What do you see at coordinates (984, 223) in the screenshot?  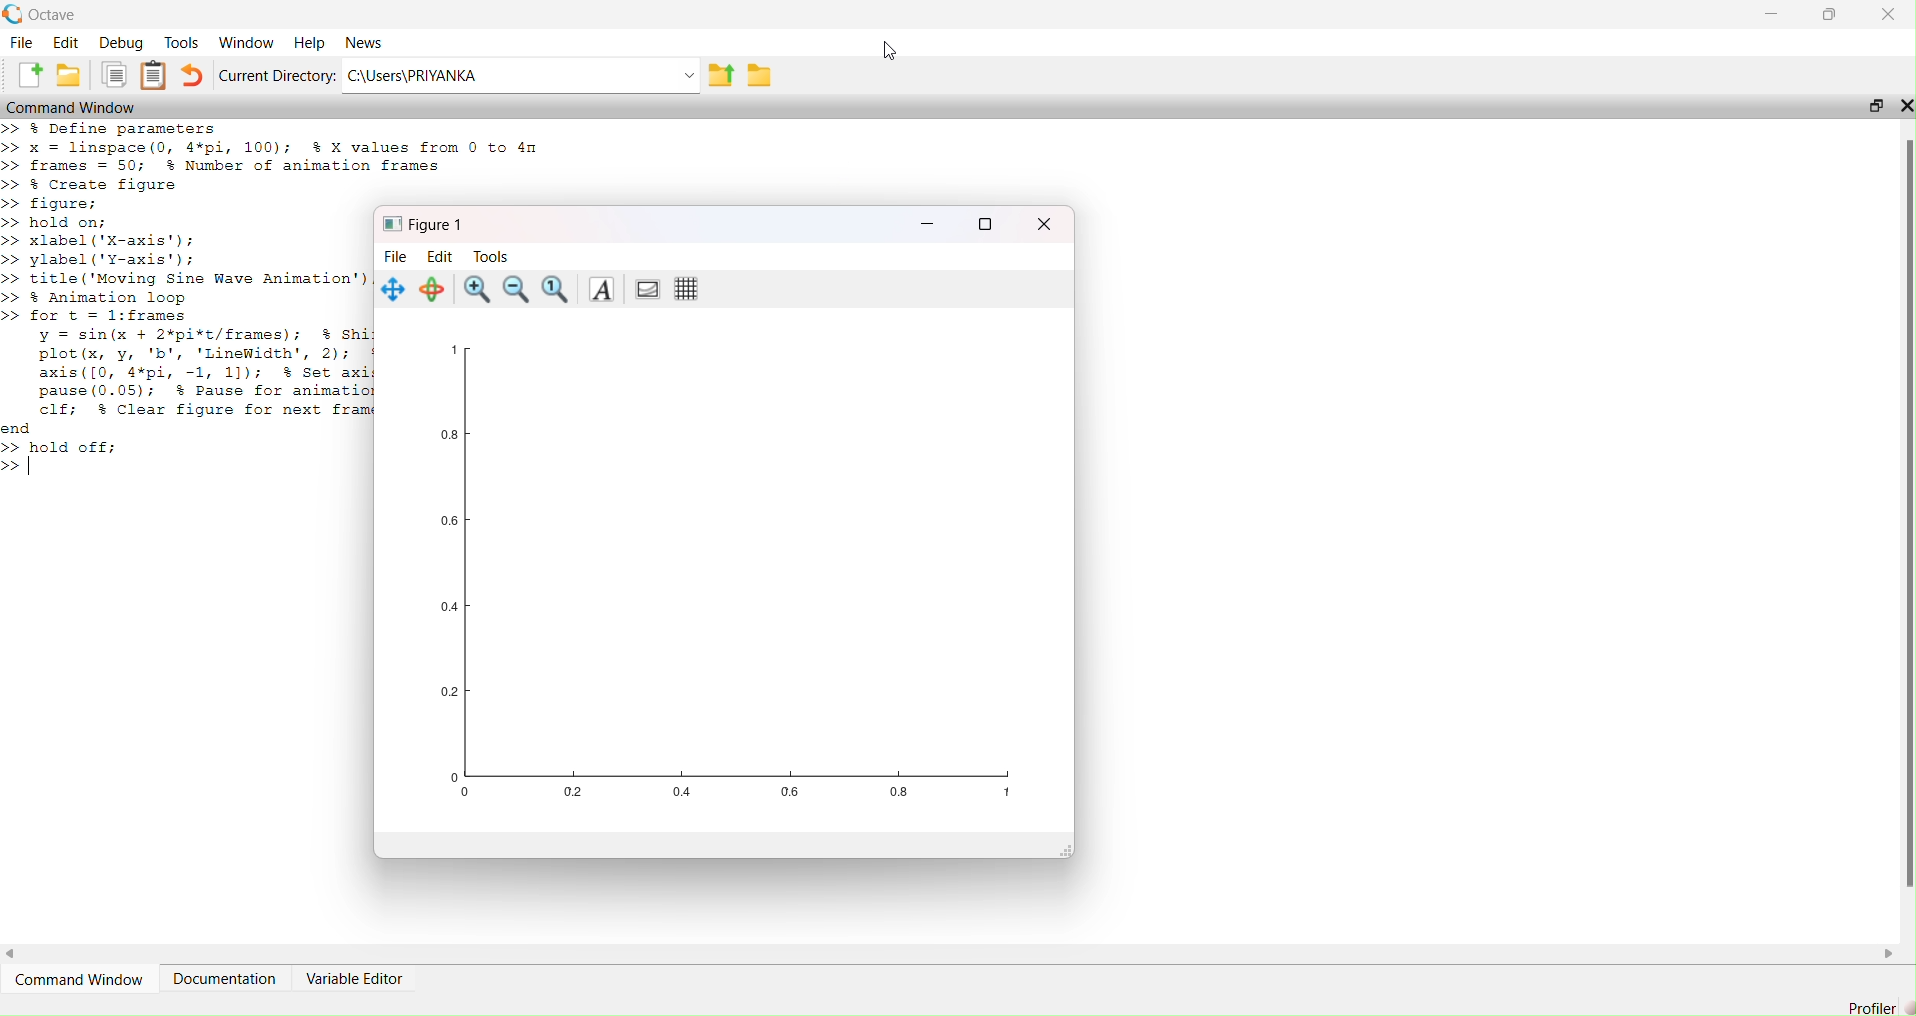 I see `maximise` at bounding box center [984, 223].